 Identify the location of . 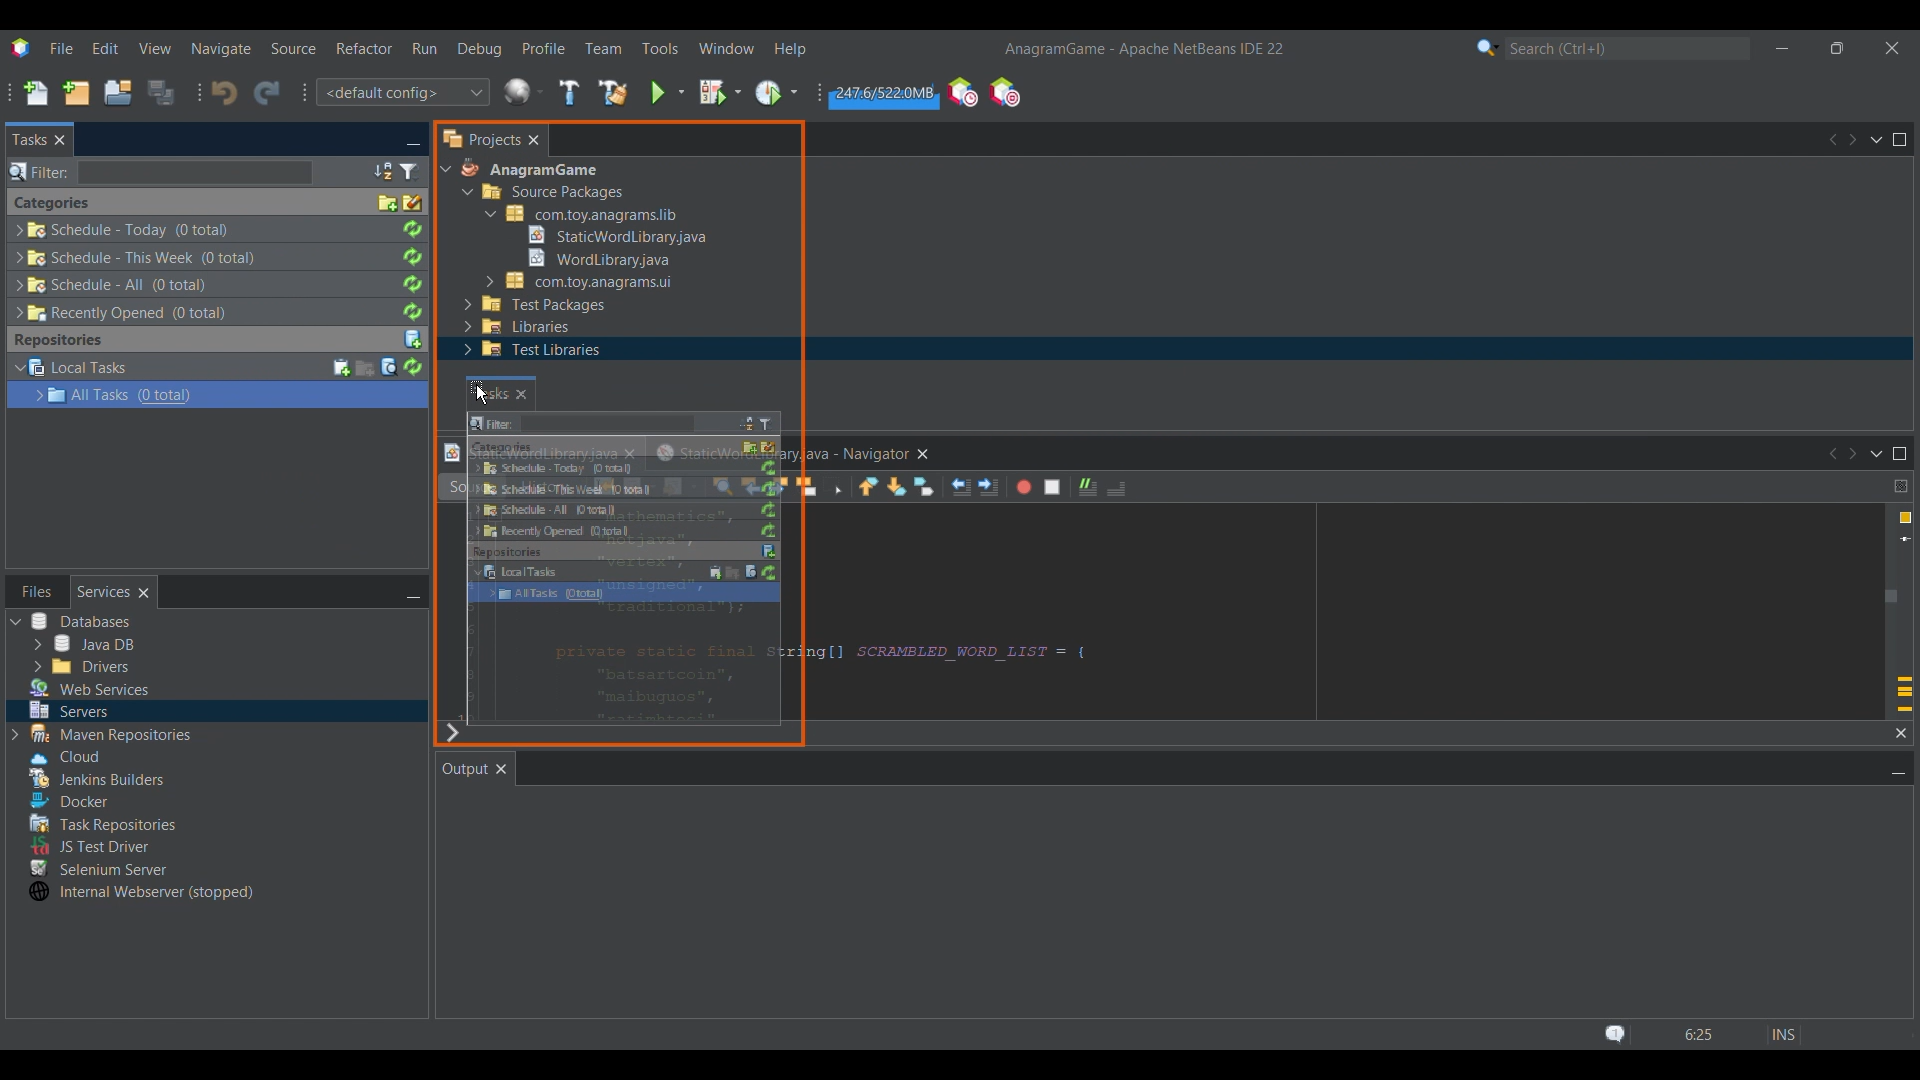
(138, 256).